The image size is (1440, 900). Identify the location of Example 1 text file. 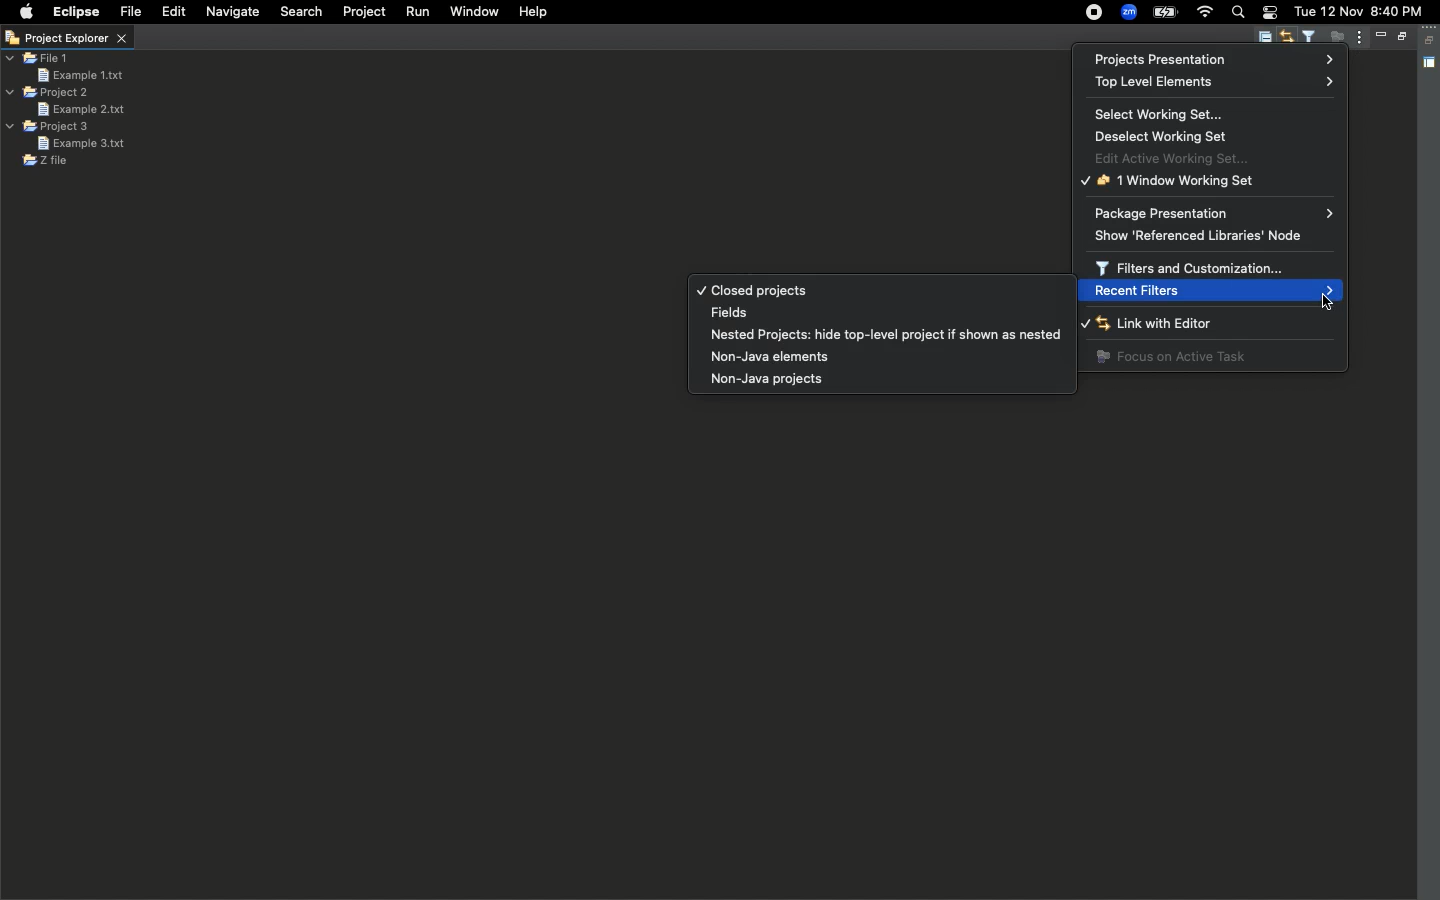
(80, 74).